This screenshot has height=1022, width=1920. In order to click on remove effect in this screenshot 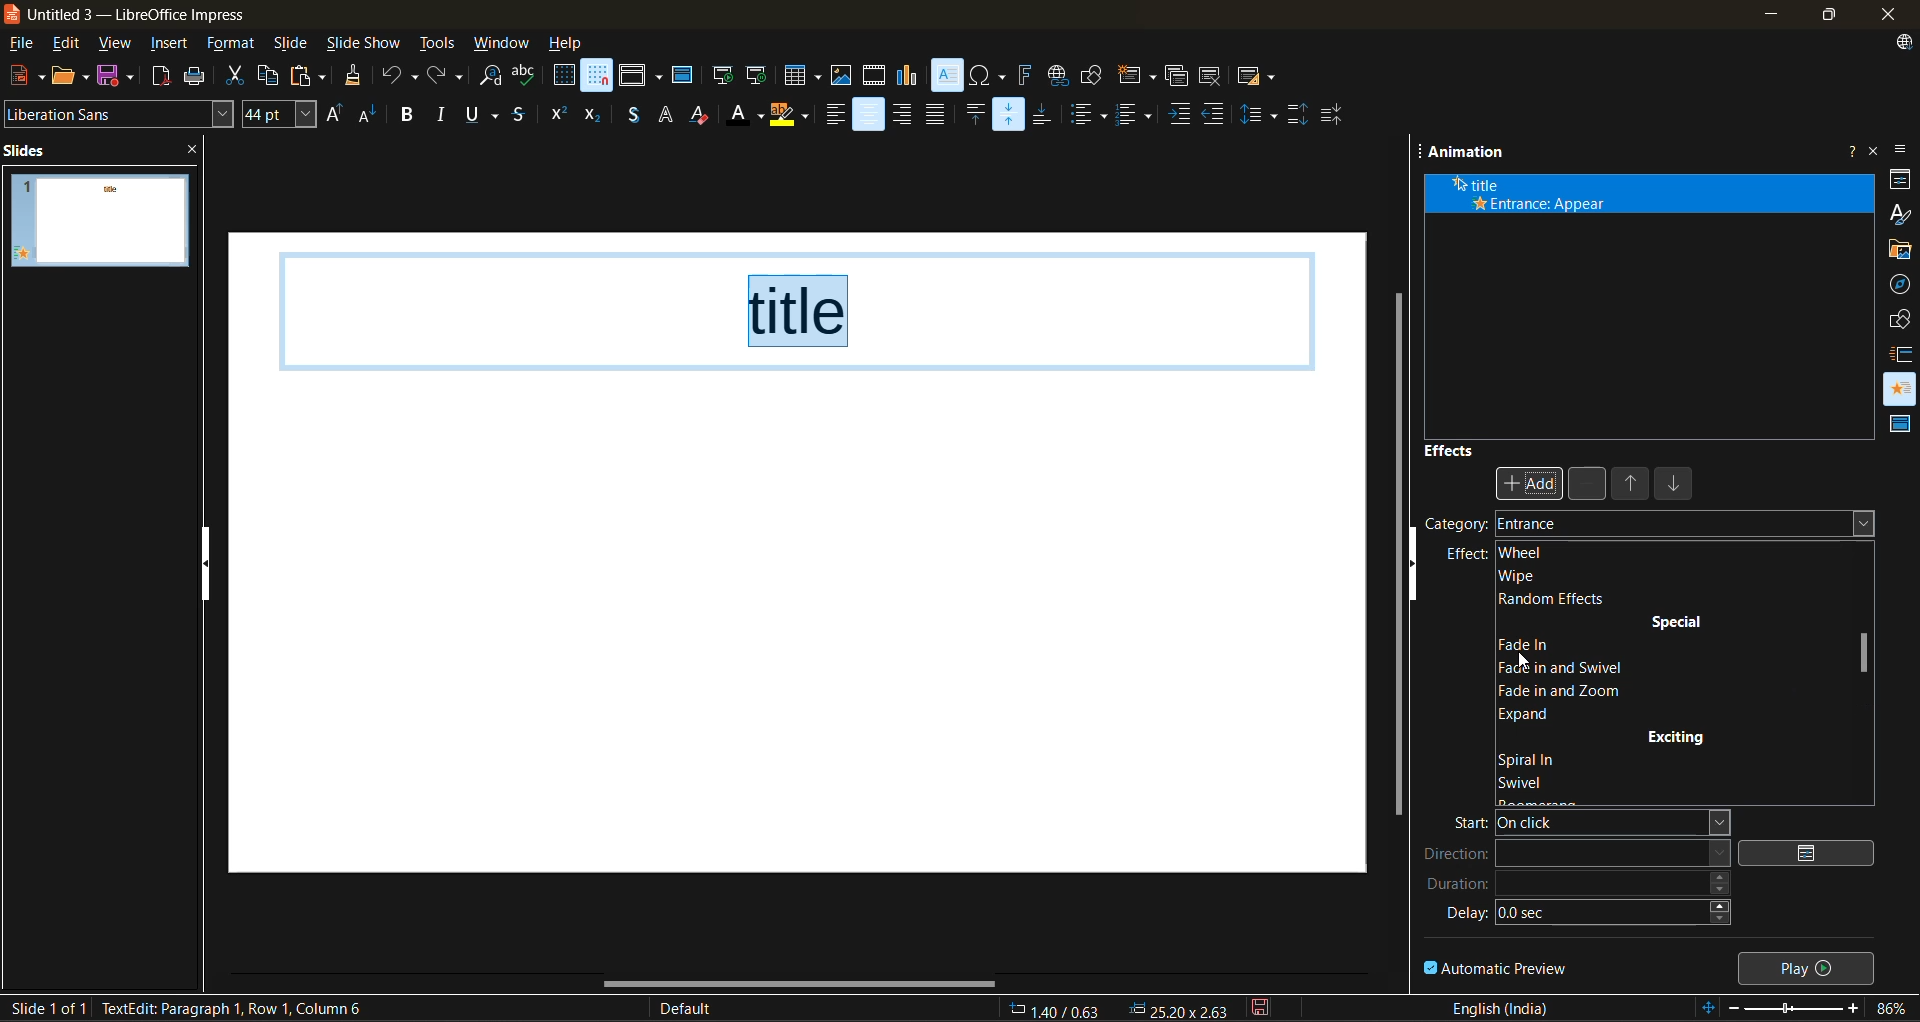, I will do `click(1589, 484)`.